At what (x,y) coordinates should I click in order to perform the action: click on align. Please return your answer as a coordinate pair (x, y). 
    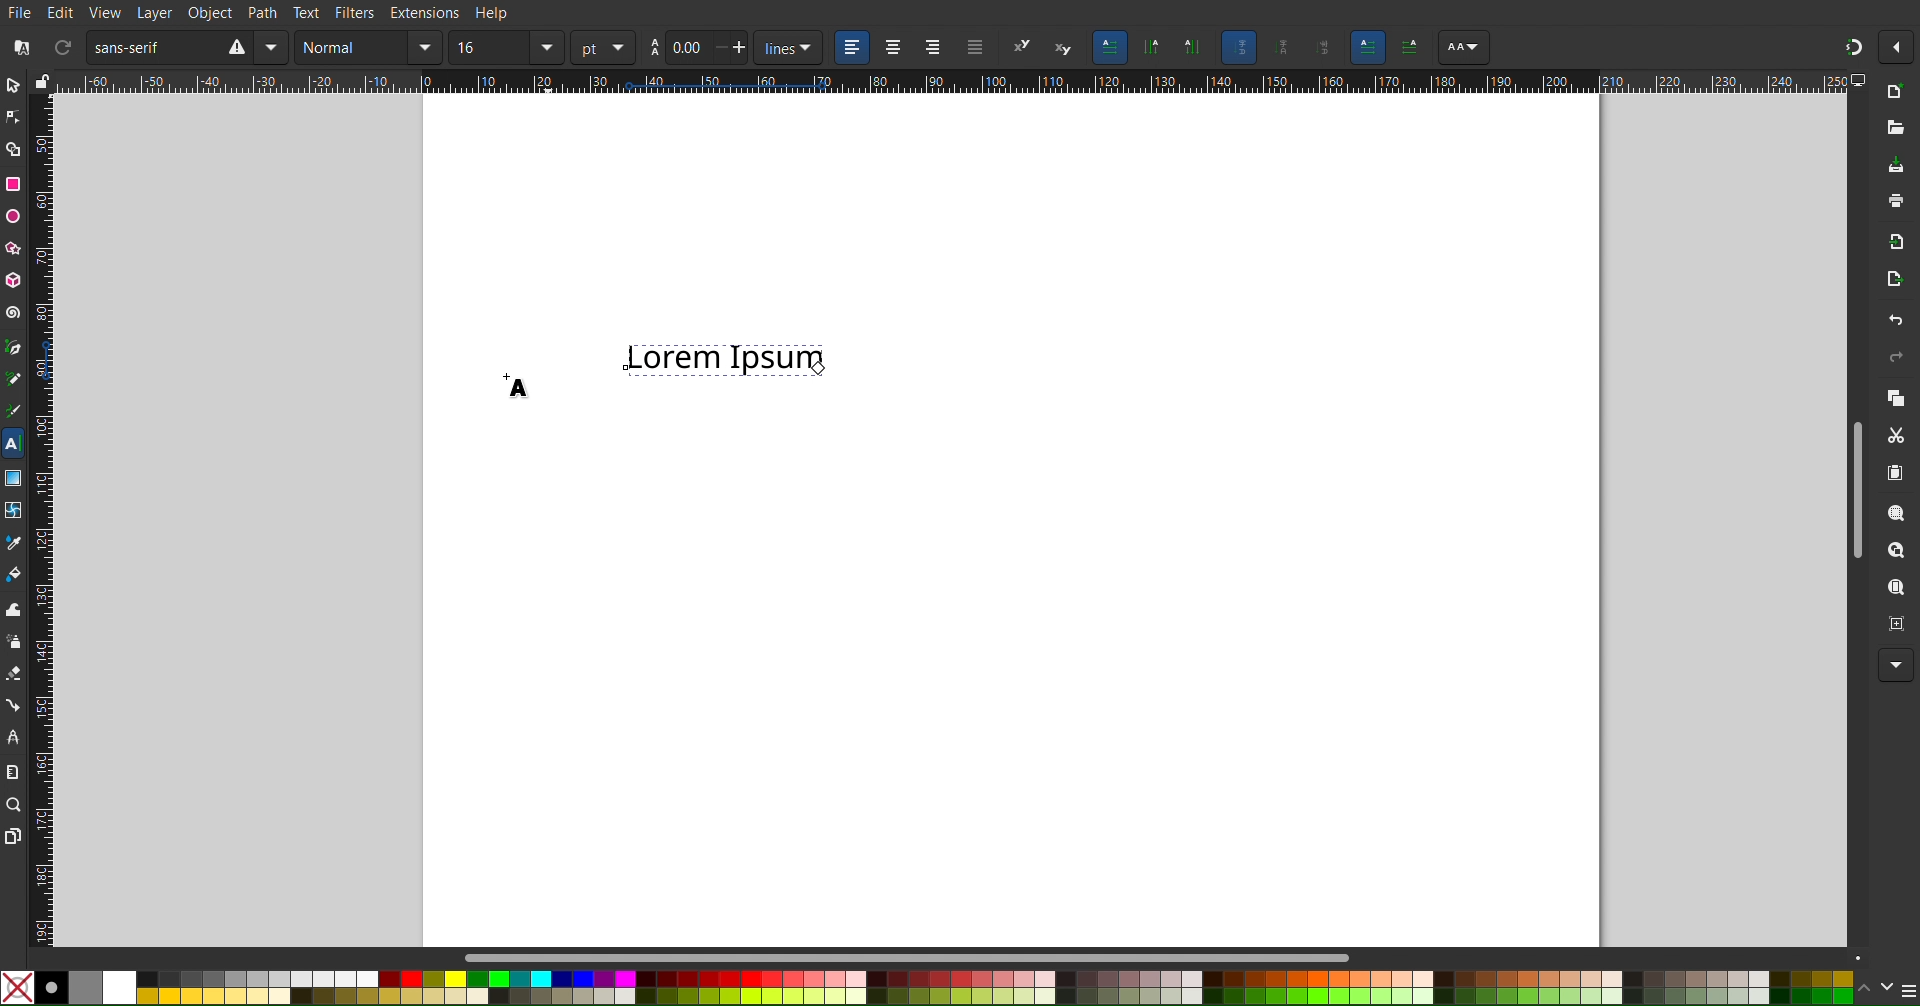
    Looking at the image, I should click on (973, 50).